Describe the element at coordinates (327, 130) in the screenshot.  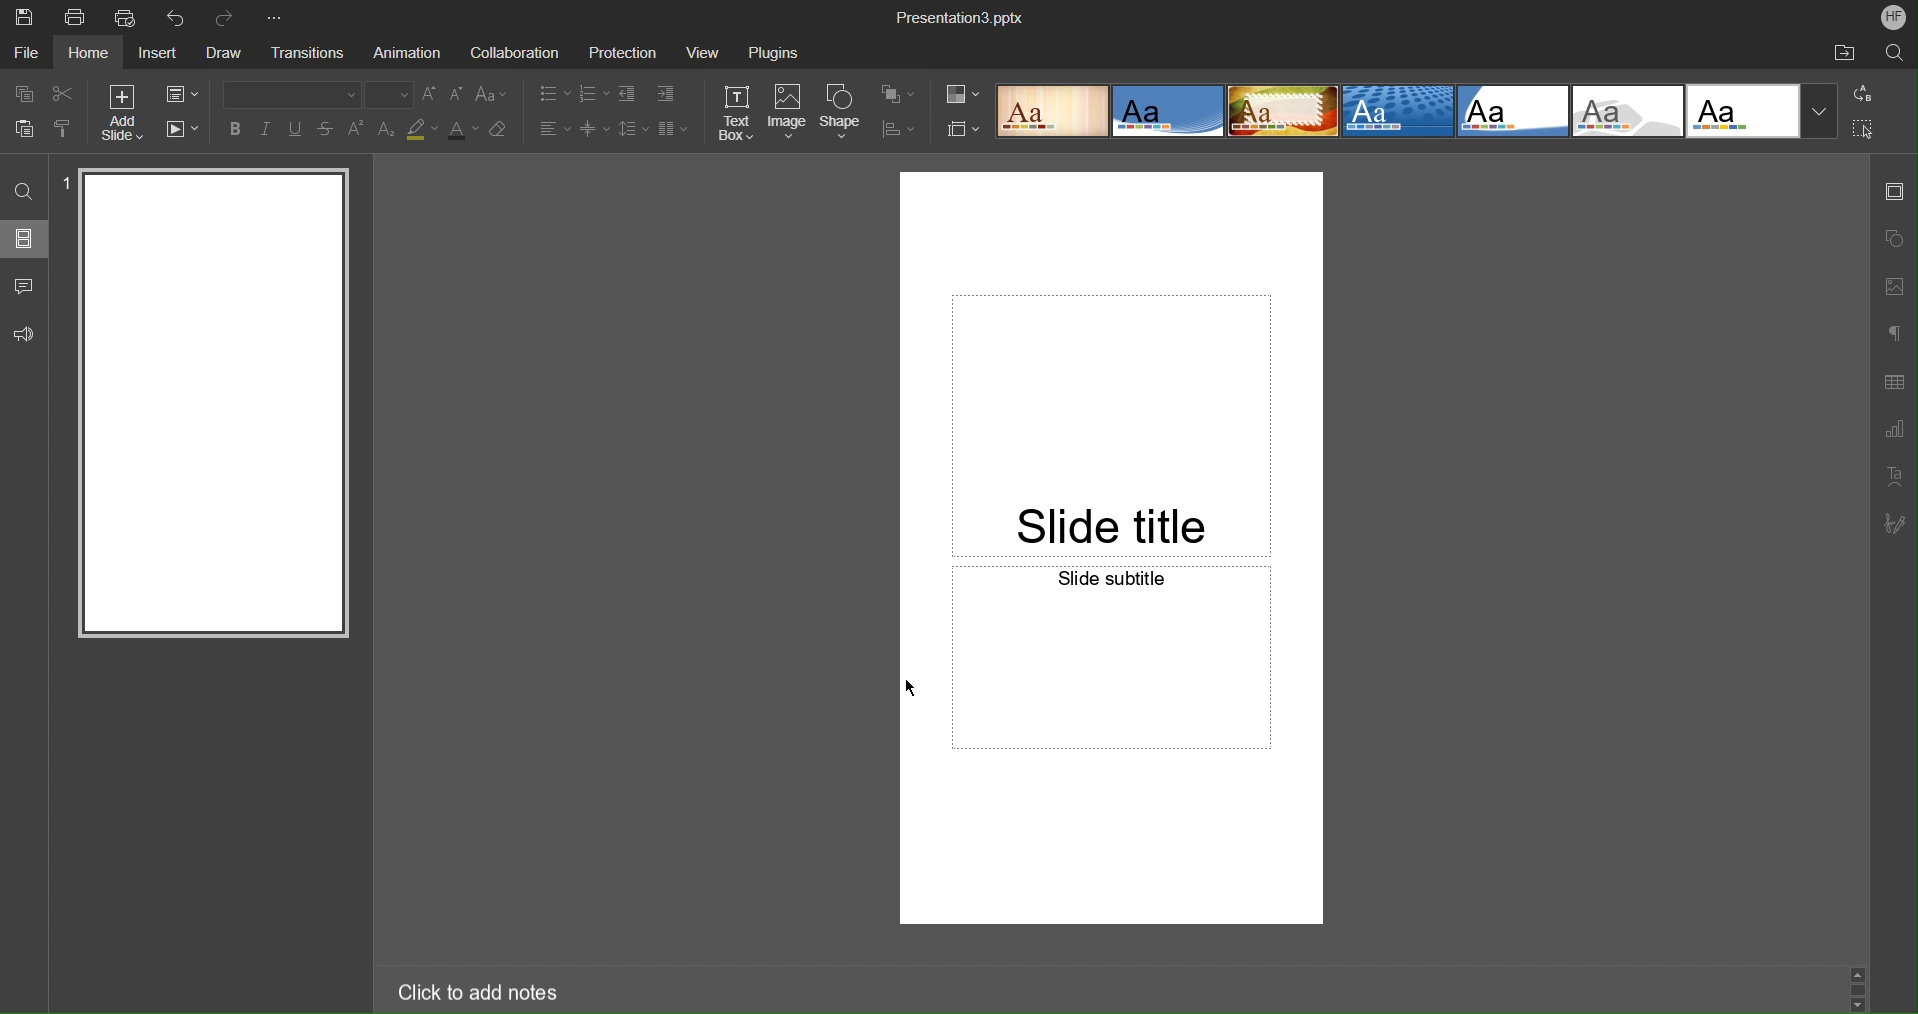
I see `Strikethrough` at that location.